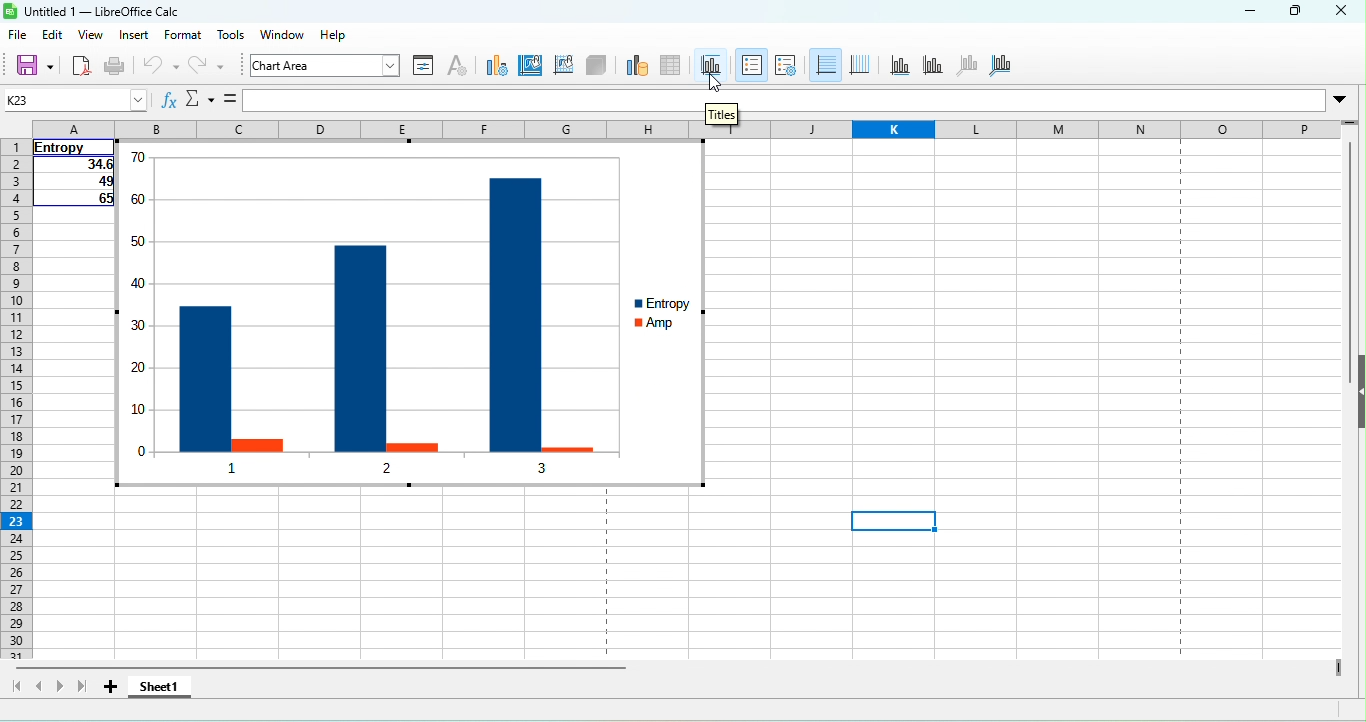  What do you see at coordinates (723, 113) in the screenshot?
I see `titles` at bounding box center [723, 113].